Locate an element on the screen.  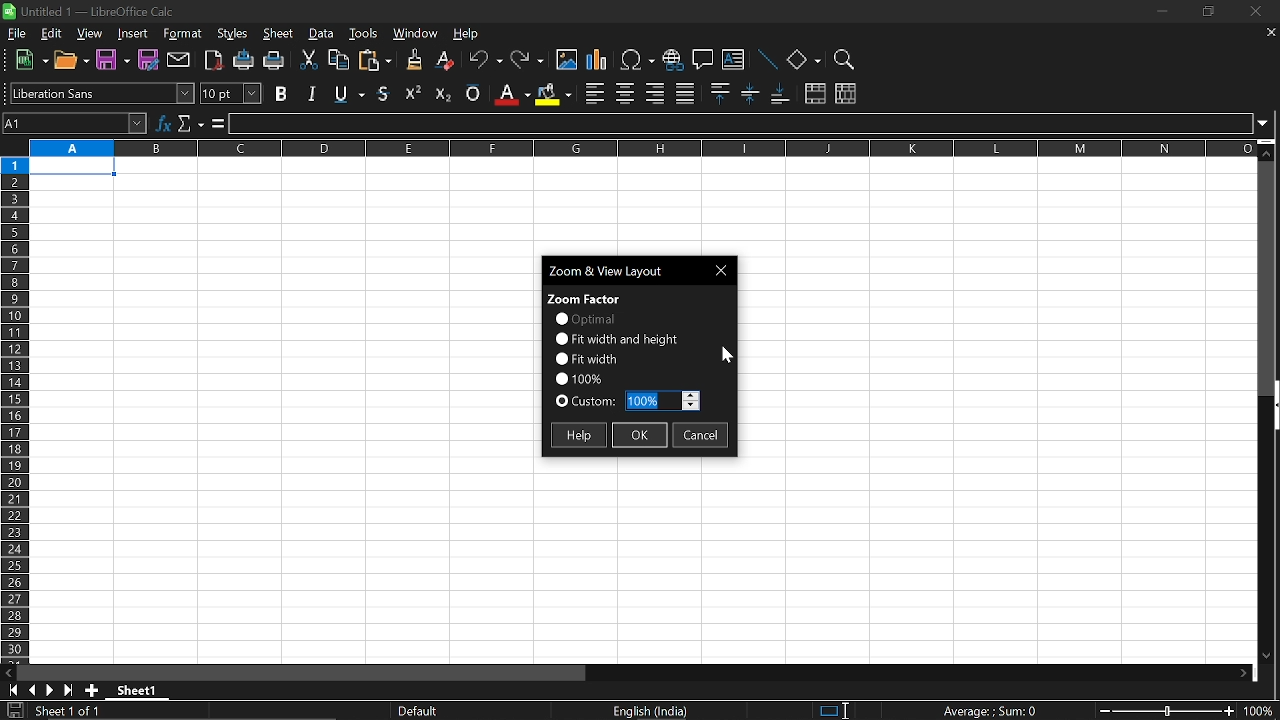
center vertically is located at coordinates (750, 93).